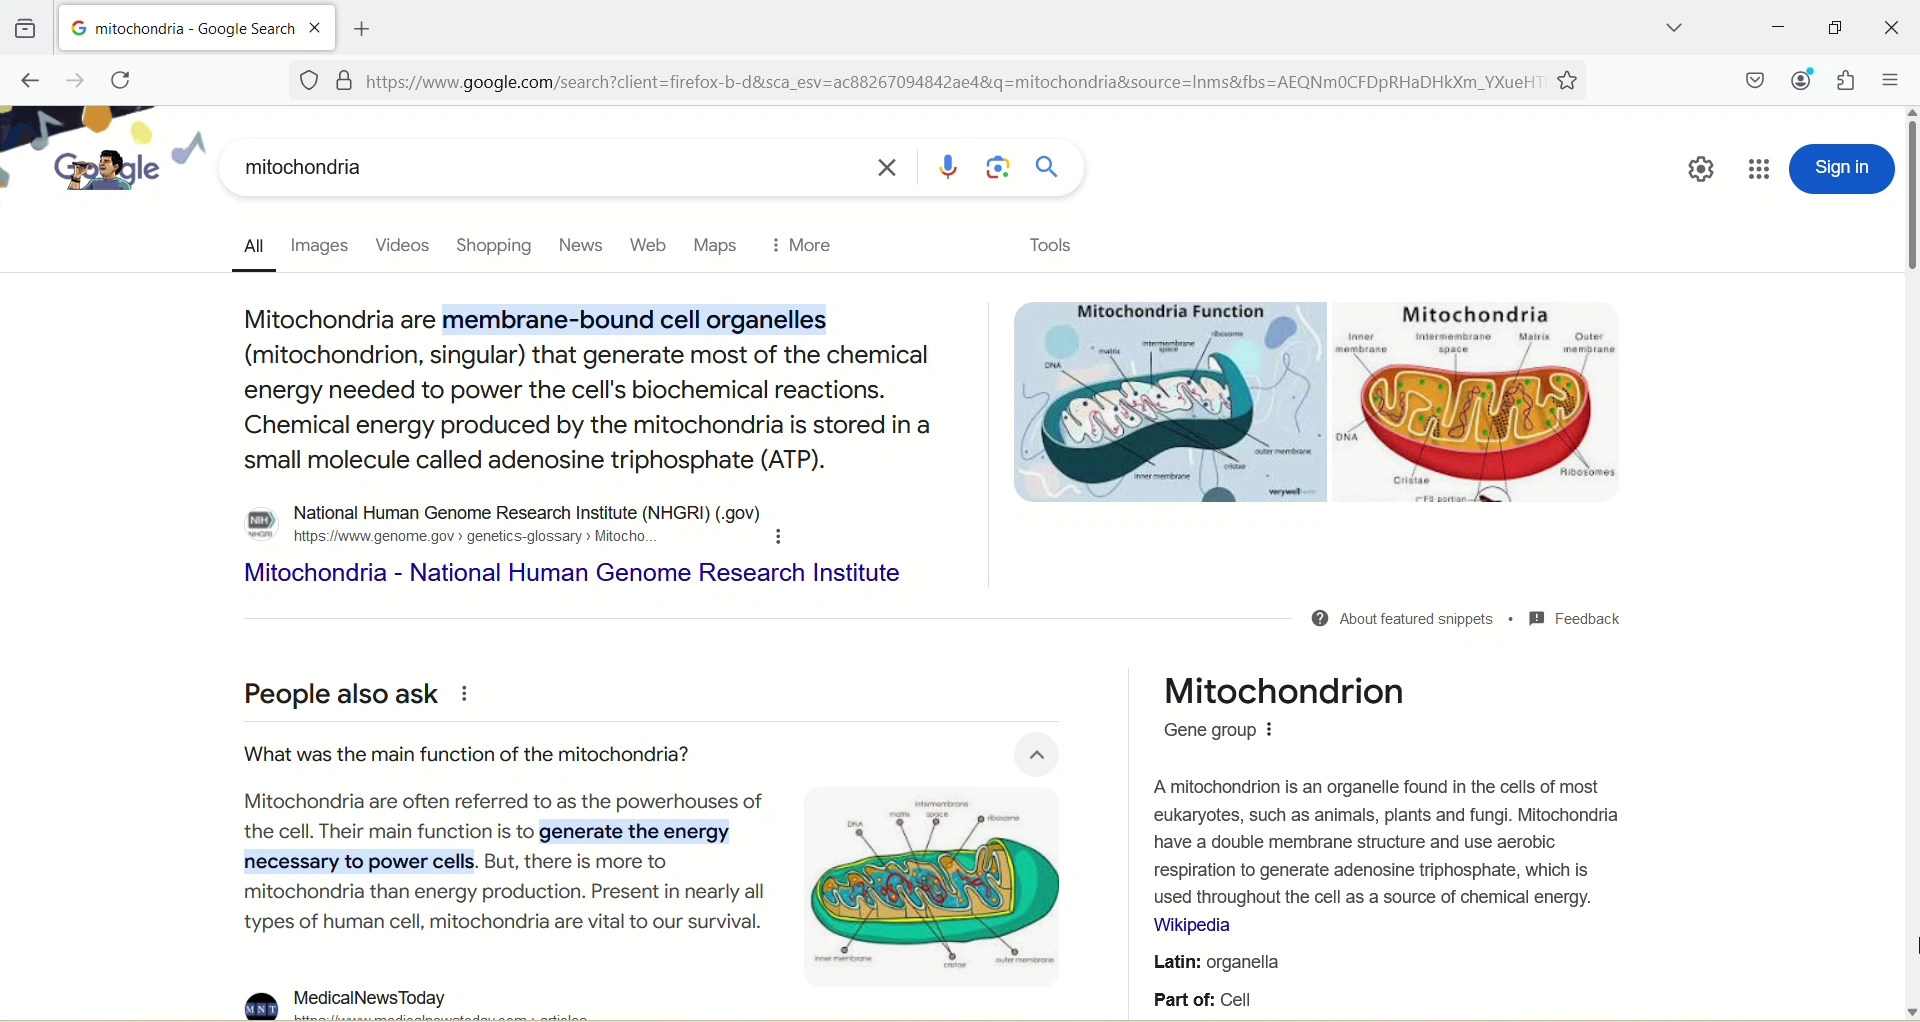  I want to click on [=] https://www.google.com/search?client=firefox-b-d&sca_esv=ac88267094842ae48&q=mitochondria&source=Inms&fbs=AEQNmMOCFDpRHaDHkXm_YXueH, so click(921, 82).